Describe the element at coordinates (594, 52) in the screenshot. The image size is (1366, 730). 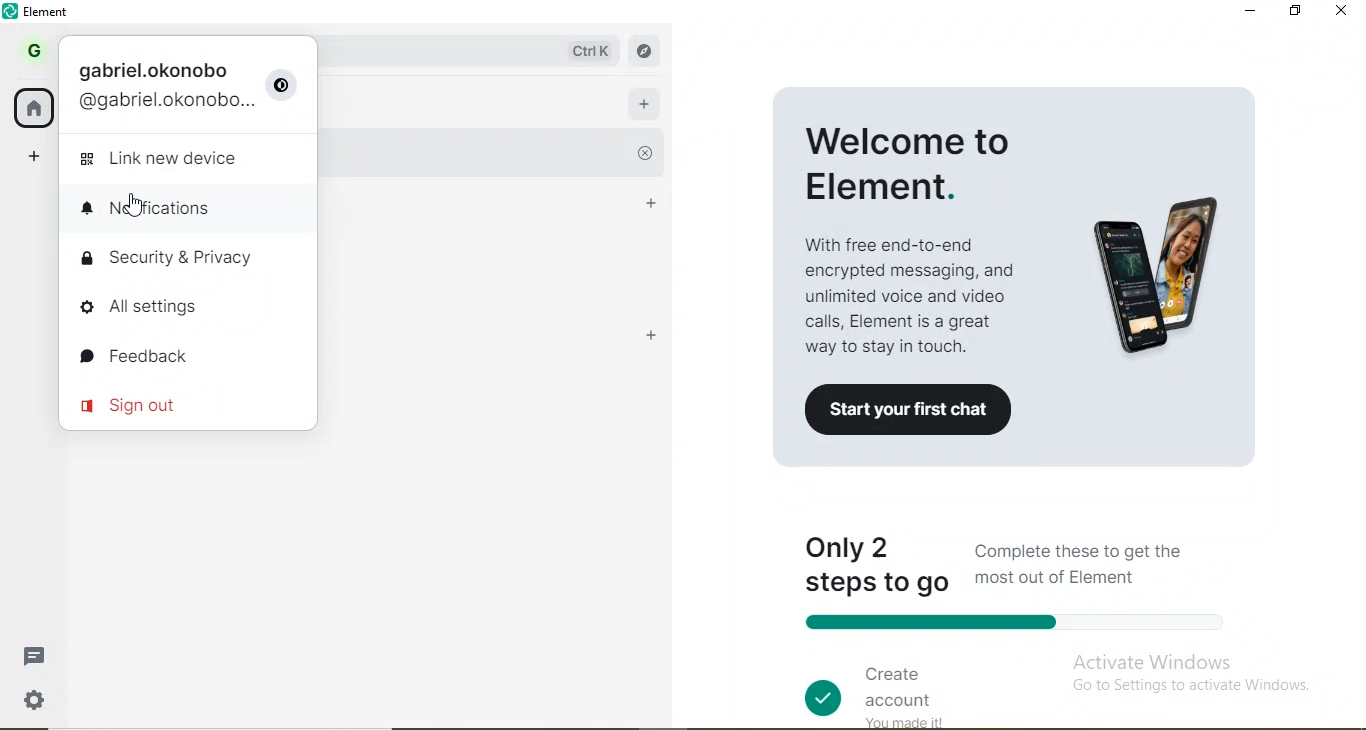
I see `ctrl k` at that location.